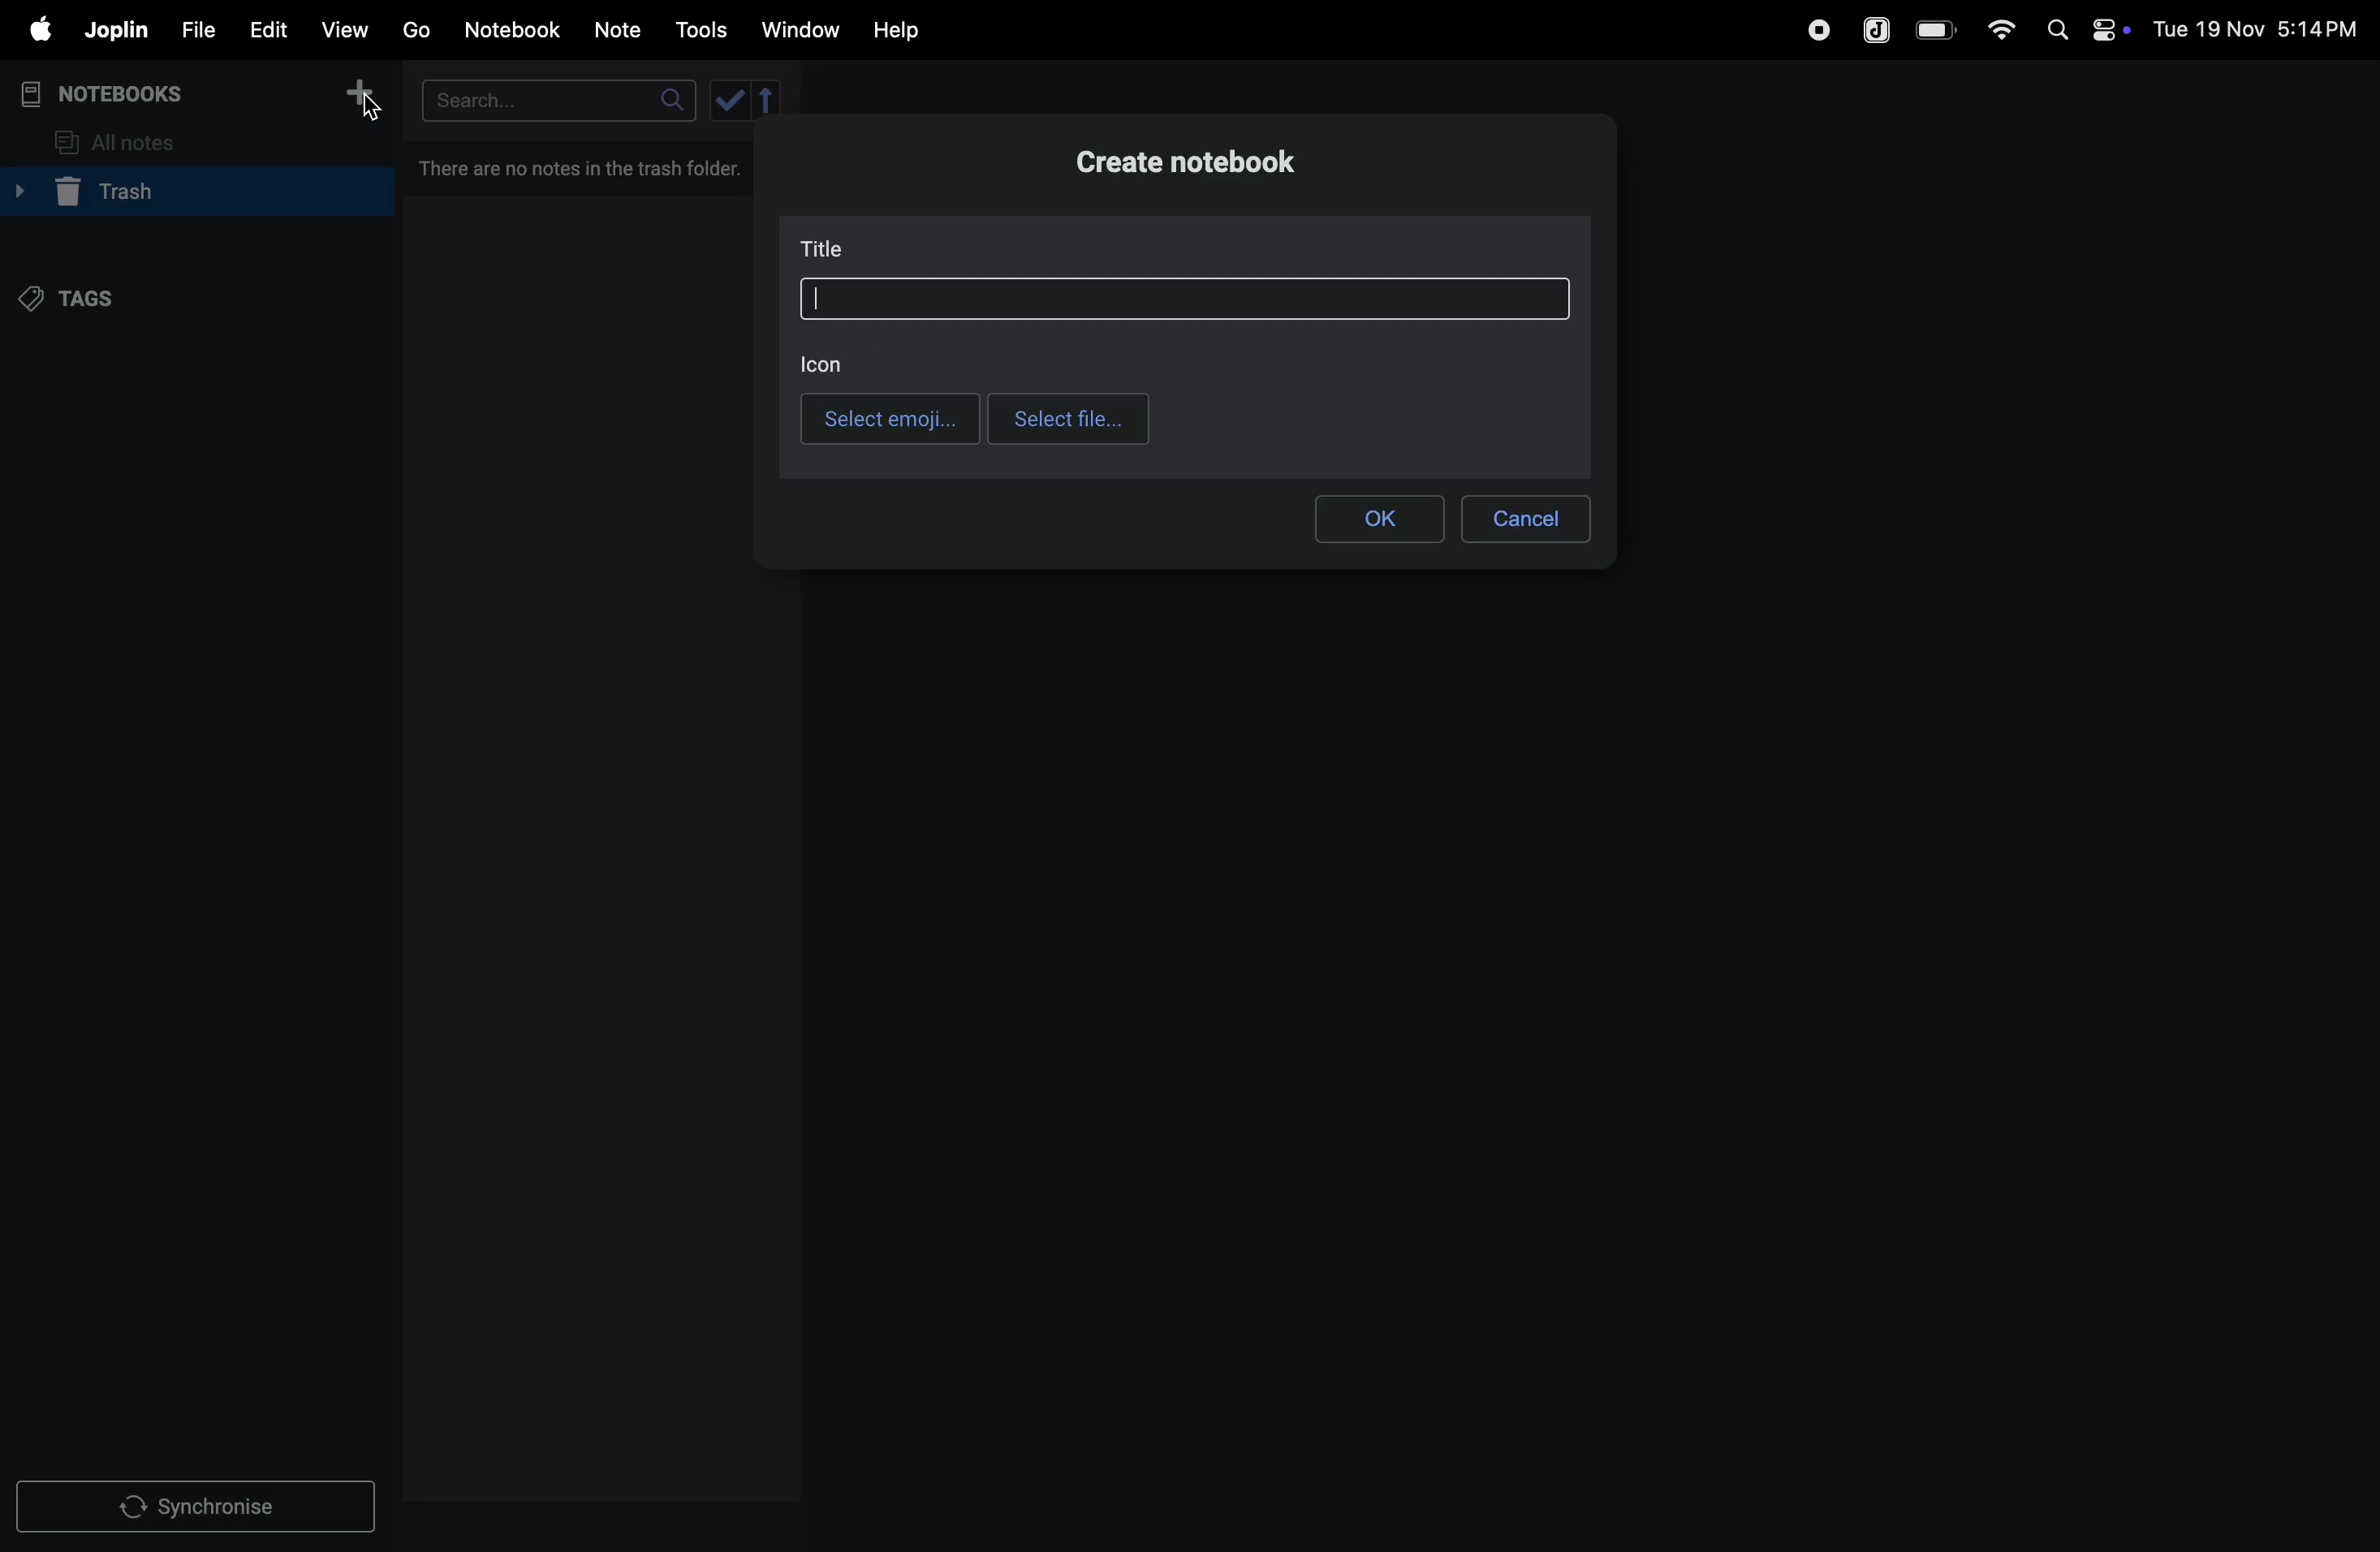 The image size is (2380, 1552). What do you see at coordinates (732, 100) in the screenshot?
I see `check` at bounding box center [732, 100].